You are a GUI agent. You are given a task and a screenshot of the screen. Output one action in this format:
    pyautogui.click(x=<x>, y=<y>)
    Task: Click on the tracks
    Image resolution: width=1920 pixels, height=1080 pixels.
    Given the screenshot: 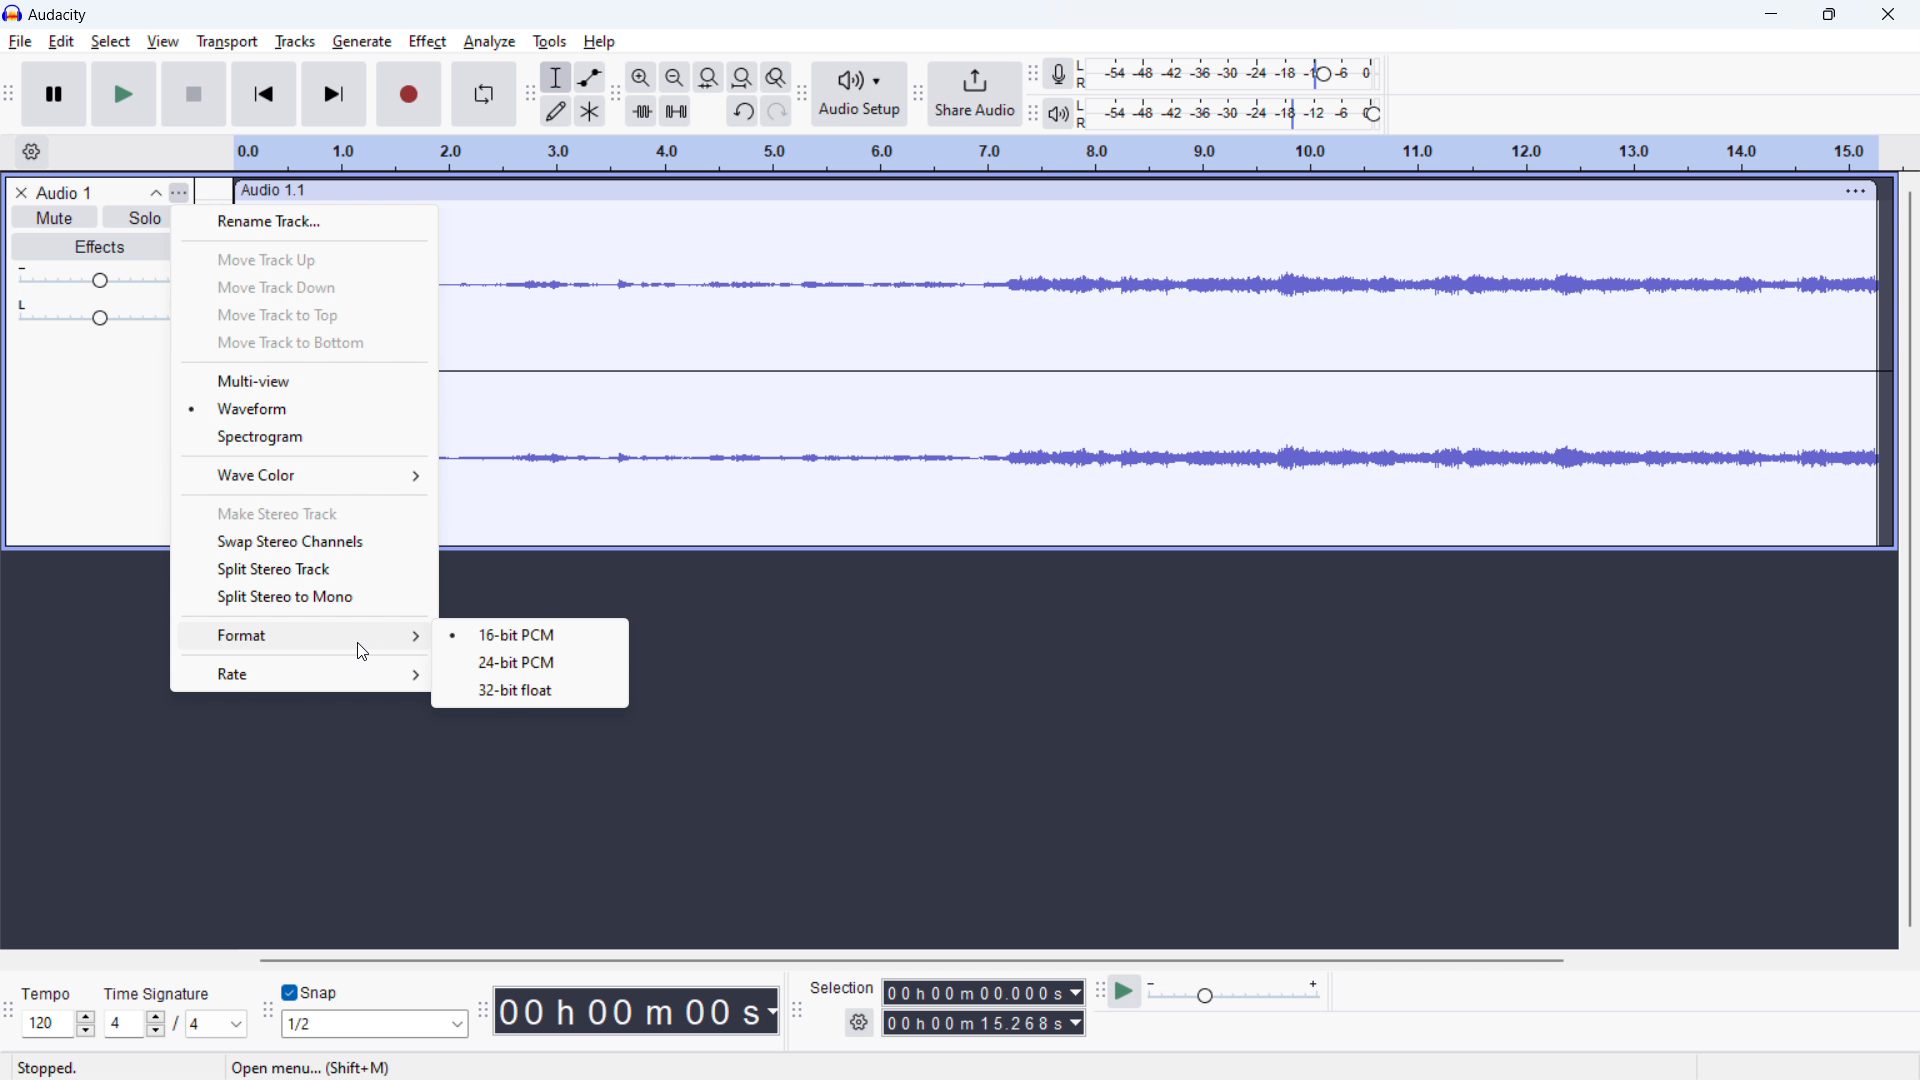 What is the action you would take?
    pyautogui.click(x=297, y=41)
    